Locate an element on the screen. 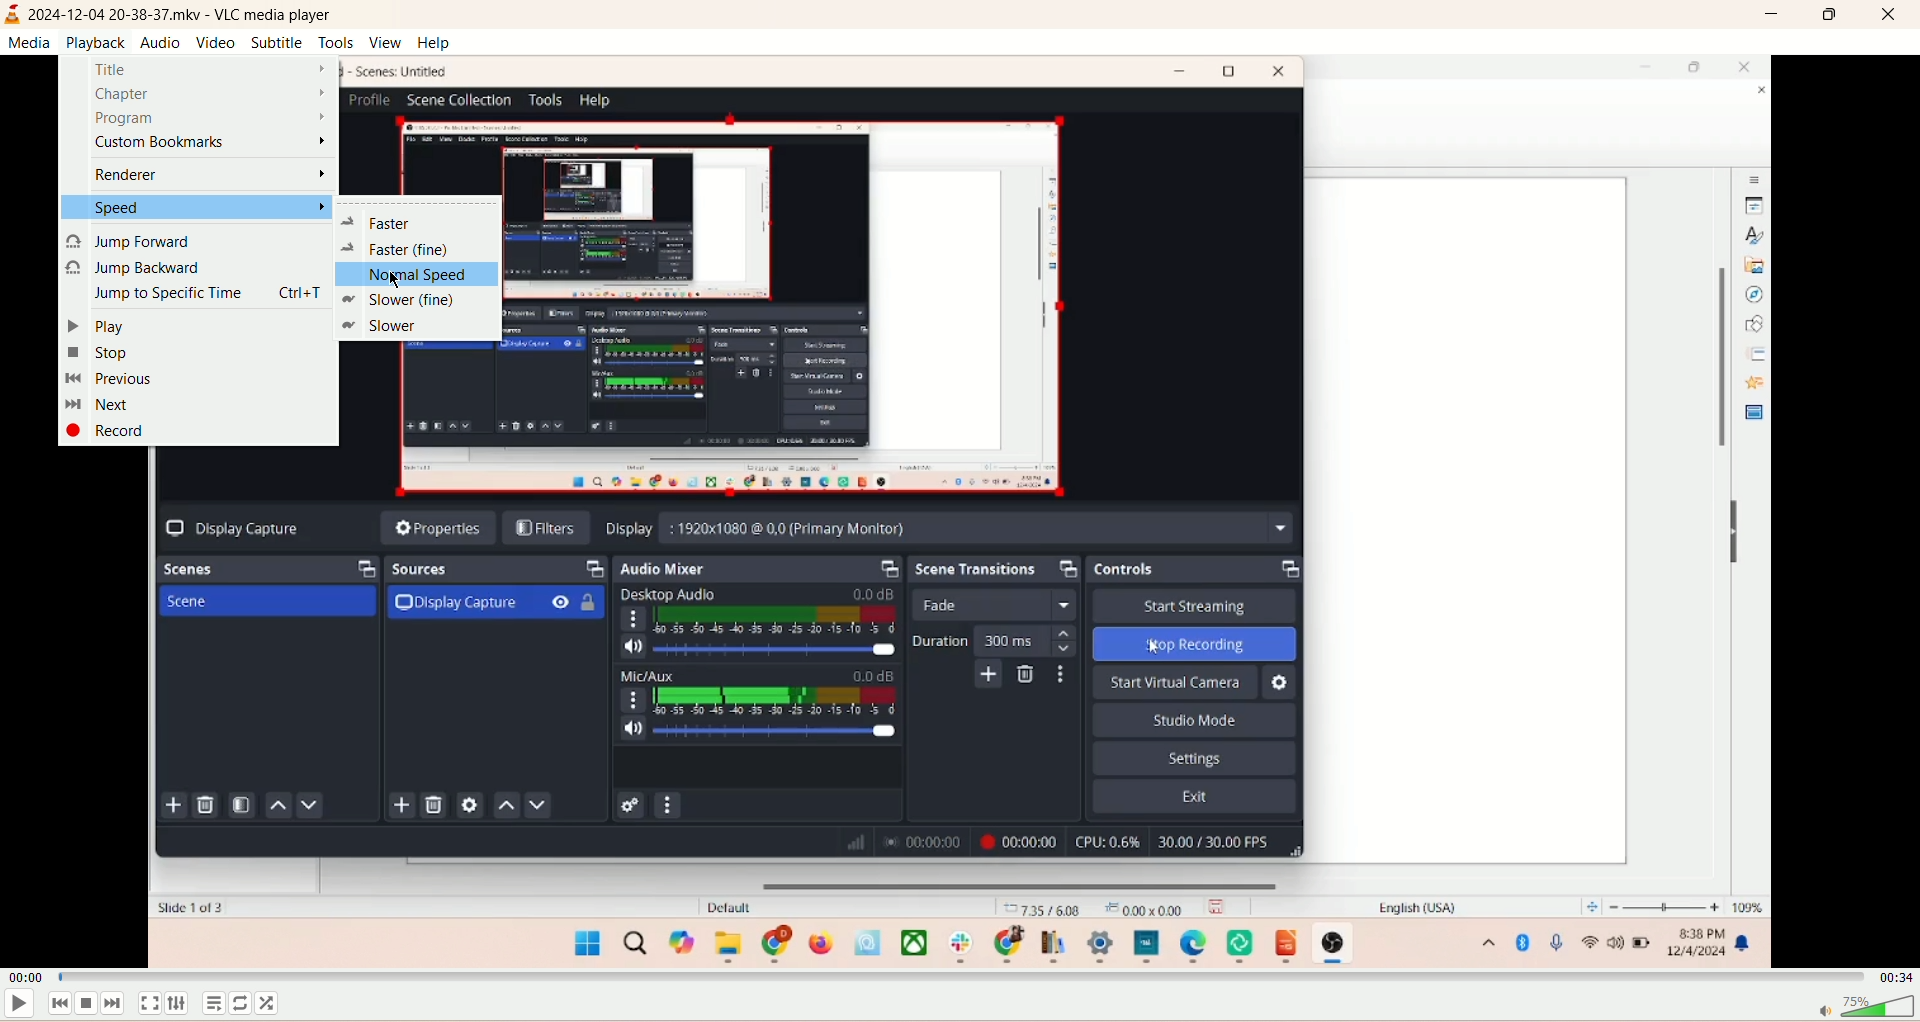 Image resolution: width=1920 pixels, height=1022 pixels. 2024-12-04 20-38-37.mkv - VLC media player is located at coordinates (194, 17).